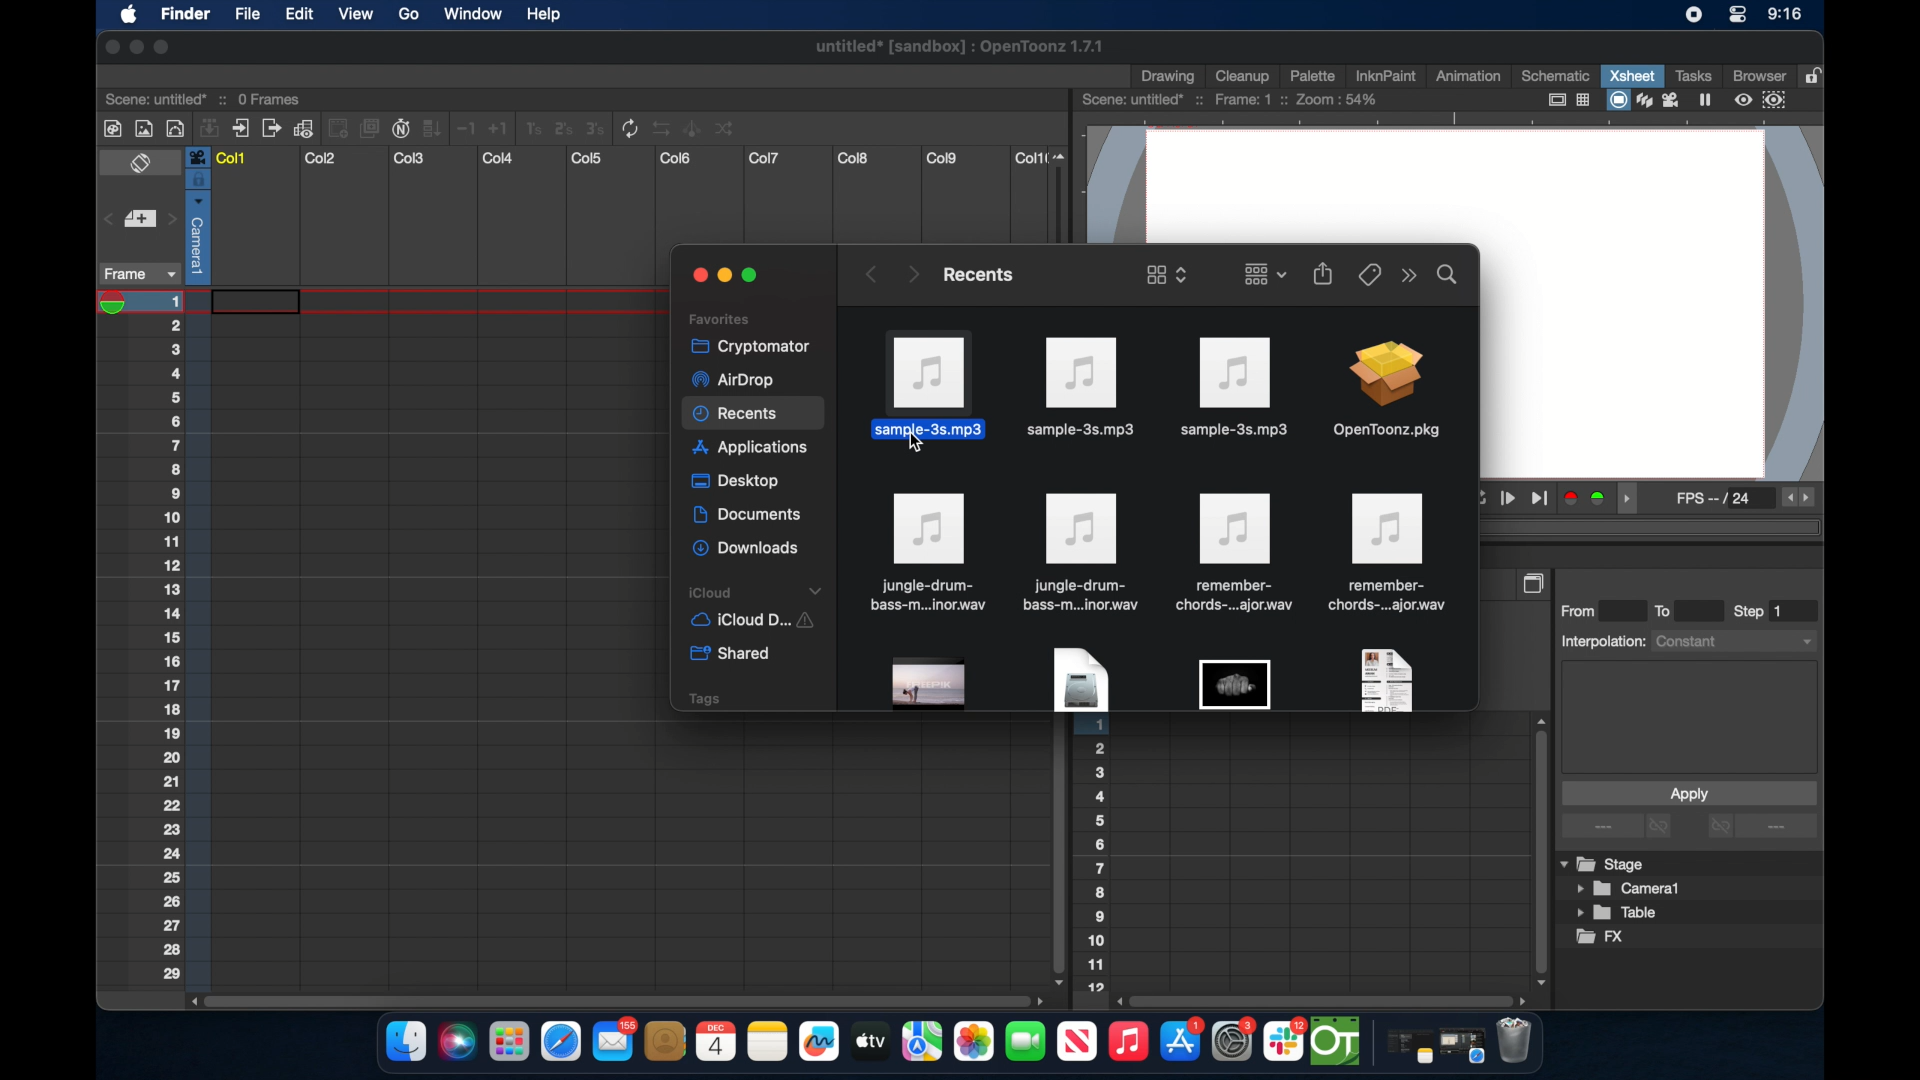  I want to click on safari, so click(1463, 1046).